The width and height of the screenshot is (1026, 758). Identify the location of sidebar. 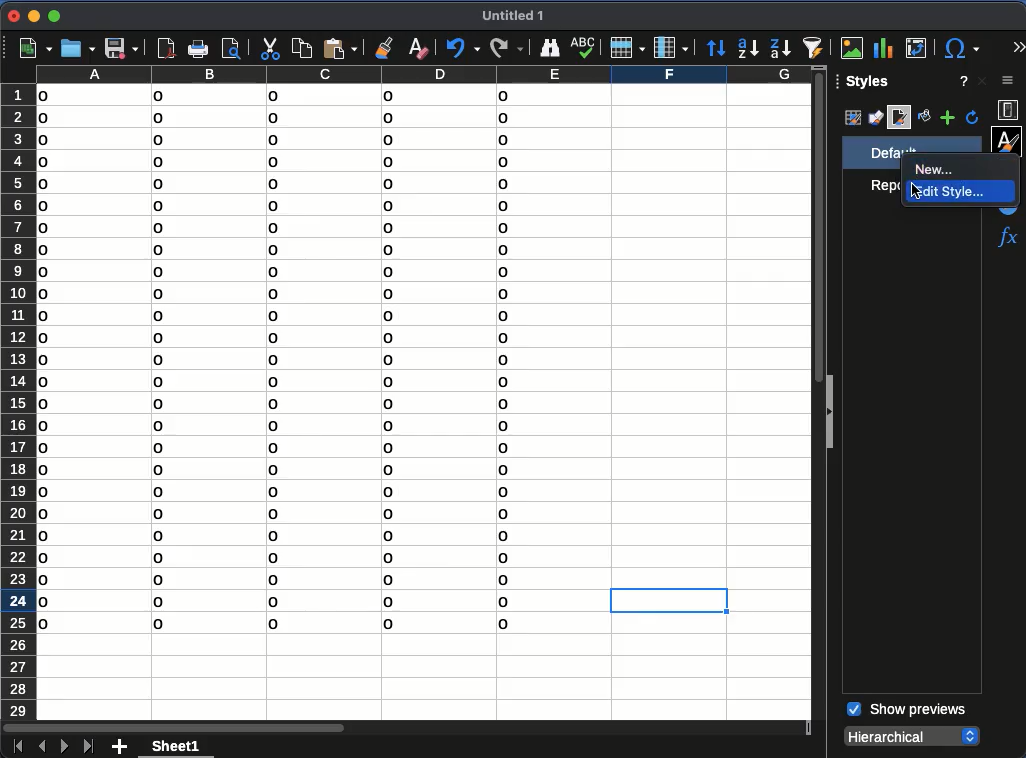
(1009, 82).